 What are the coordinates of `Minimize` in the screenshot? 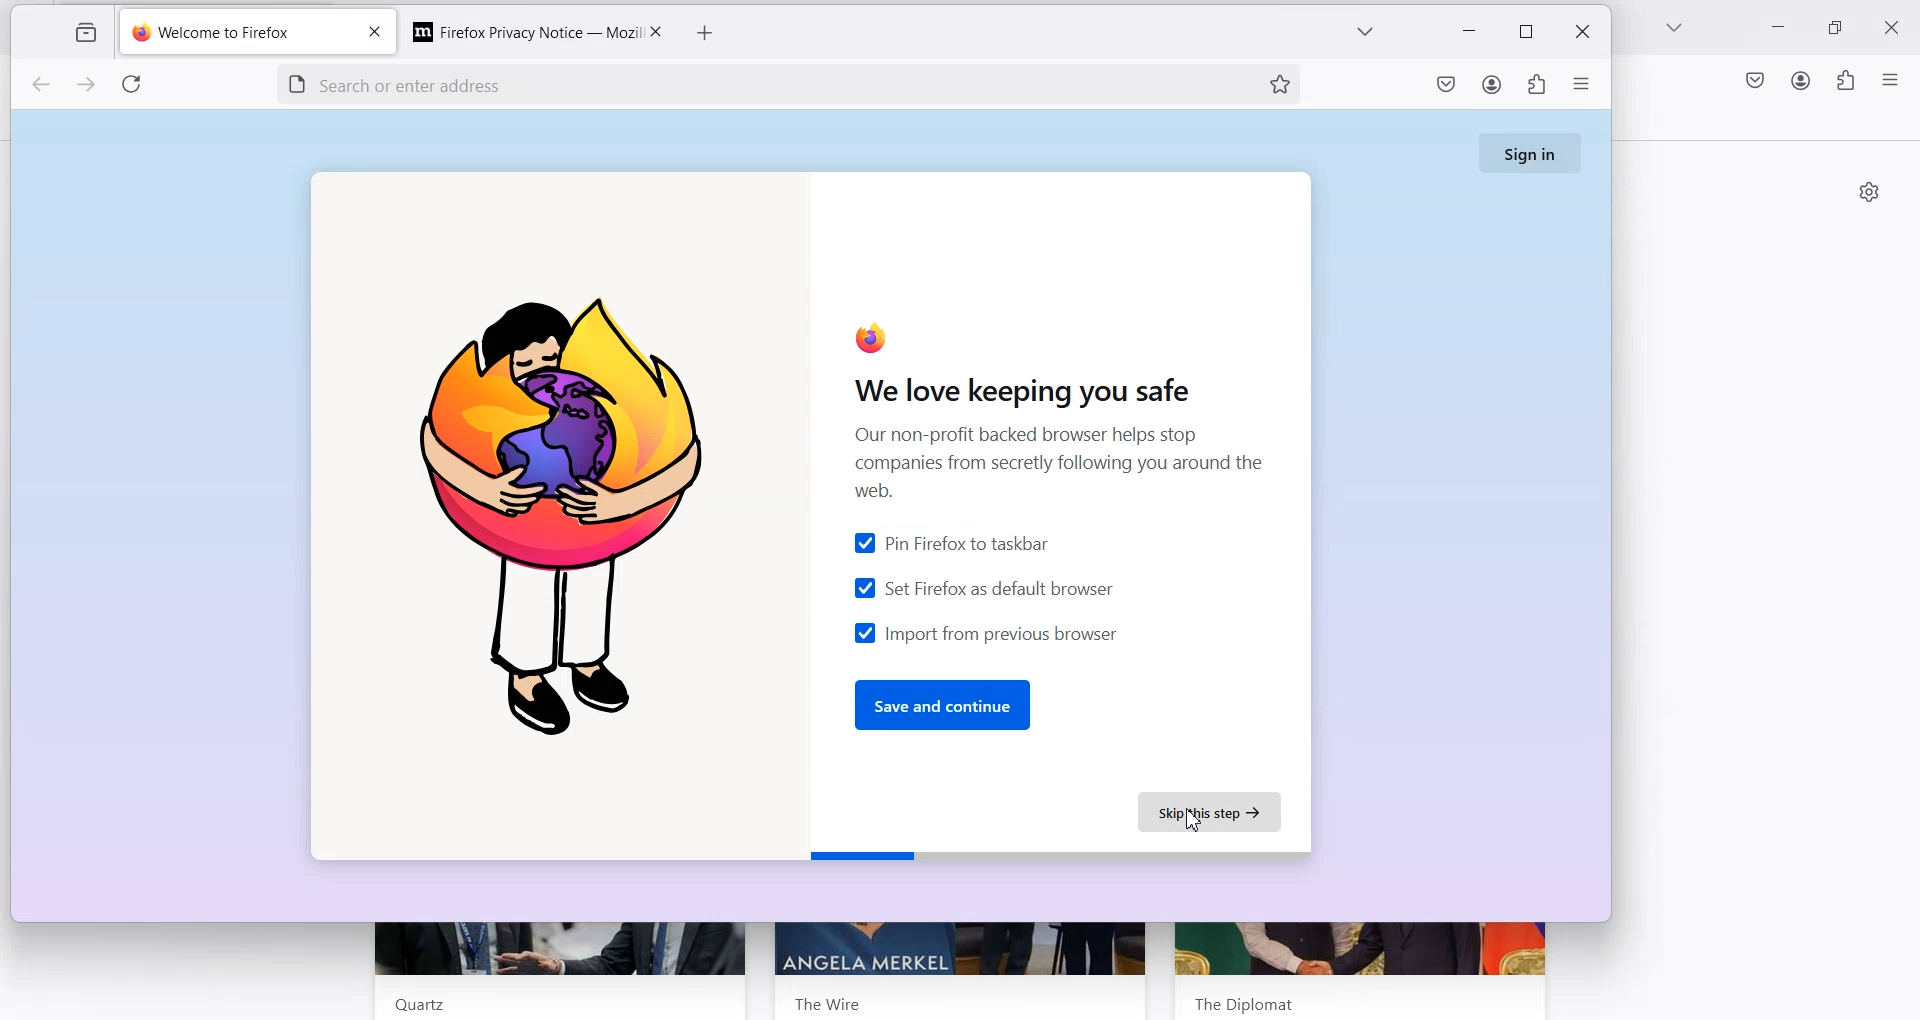 It's located at (1780, 30).